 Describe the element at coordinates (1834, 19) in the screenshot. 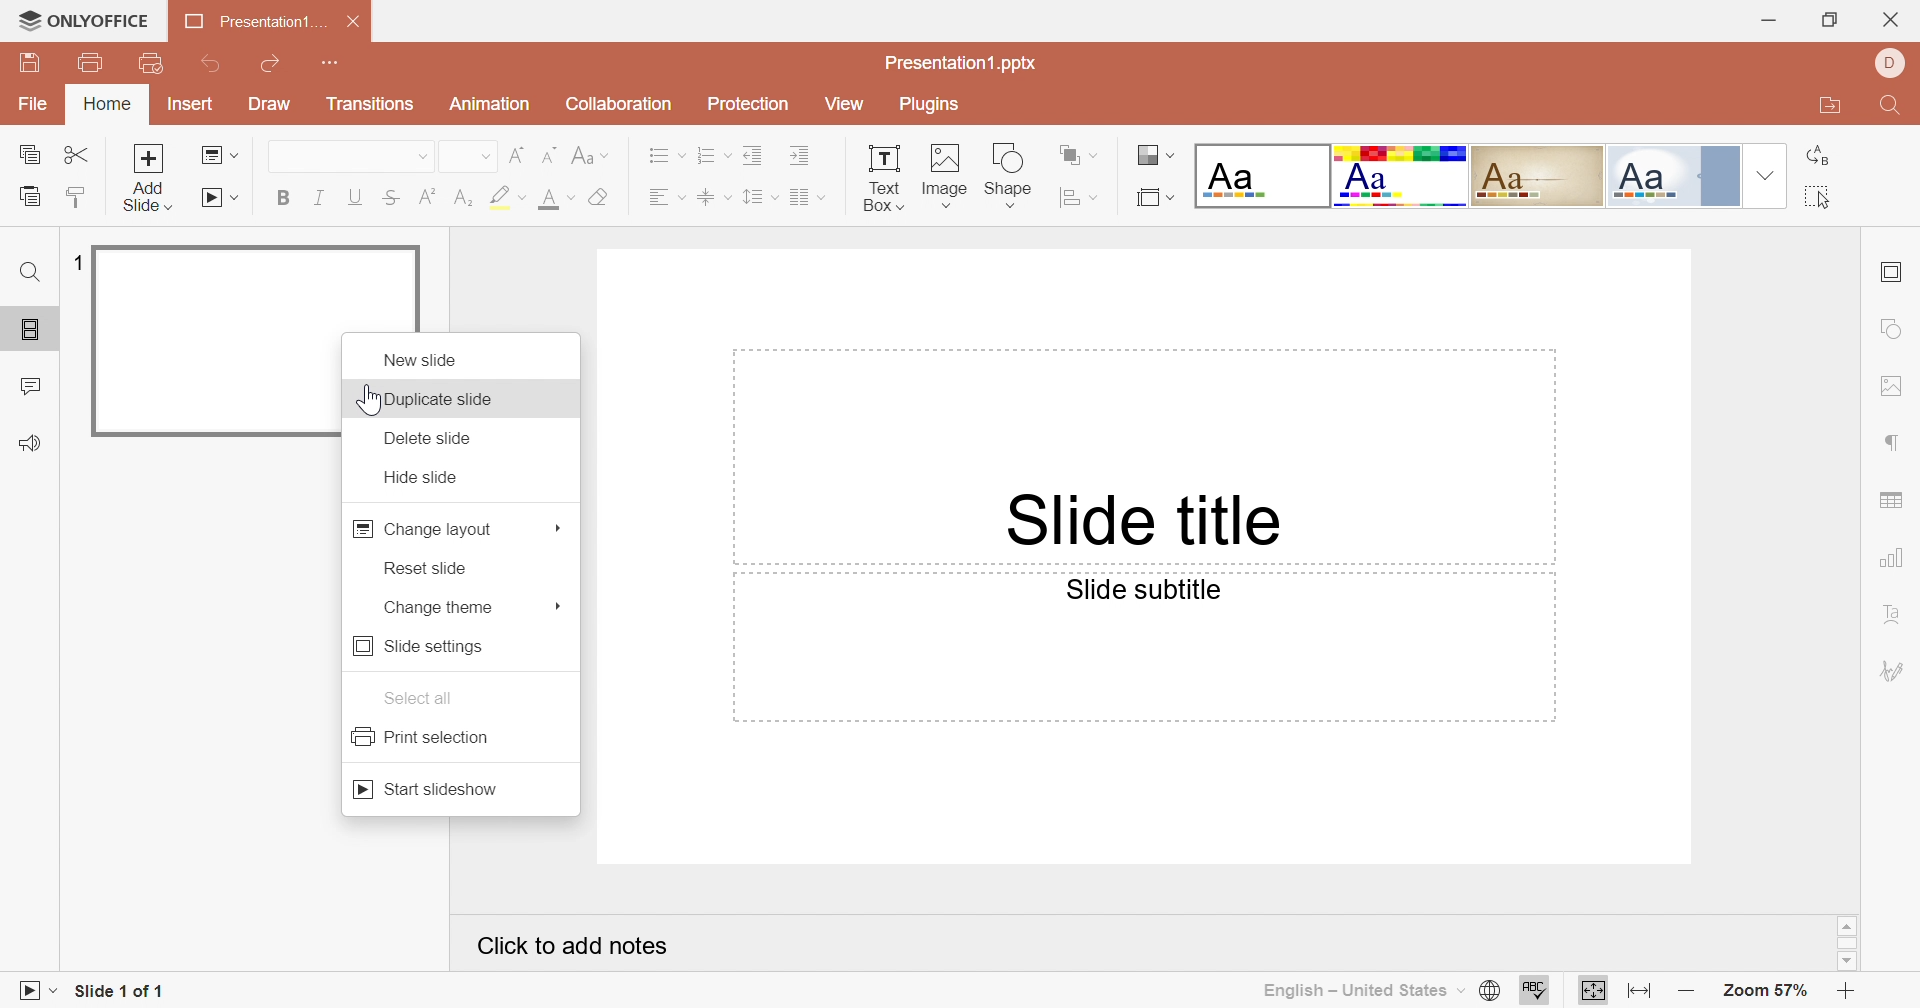

I see `Restore down` at that location.